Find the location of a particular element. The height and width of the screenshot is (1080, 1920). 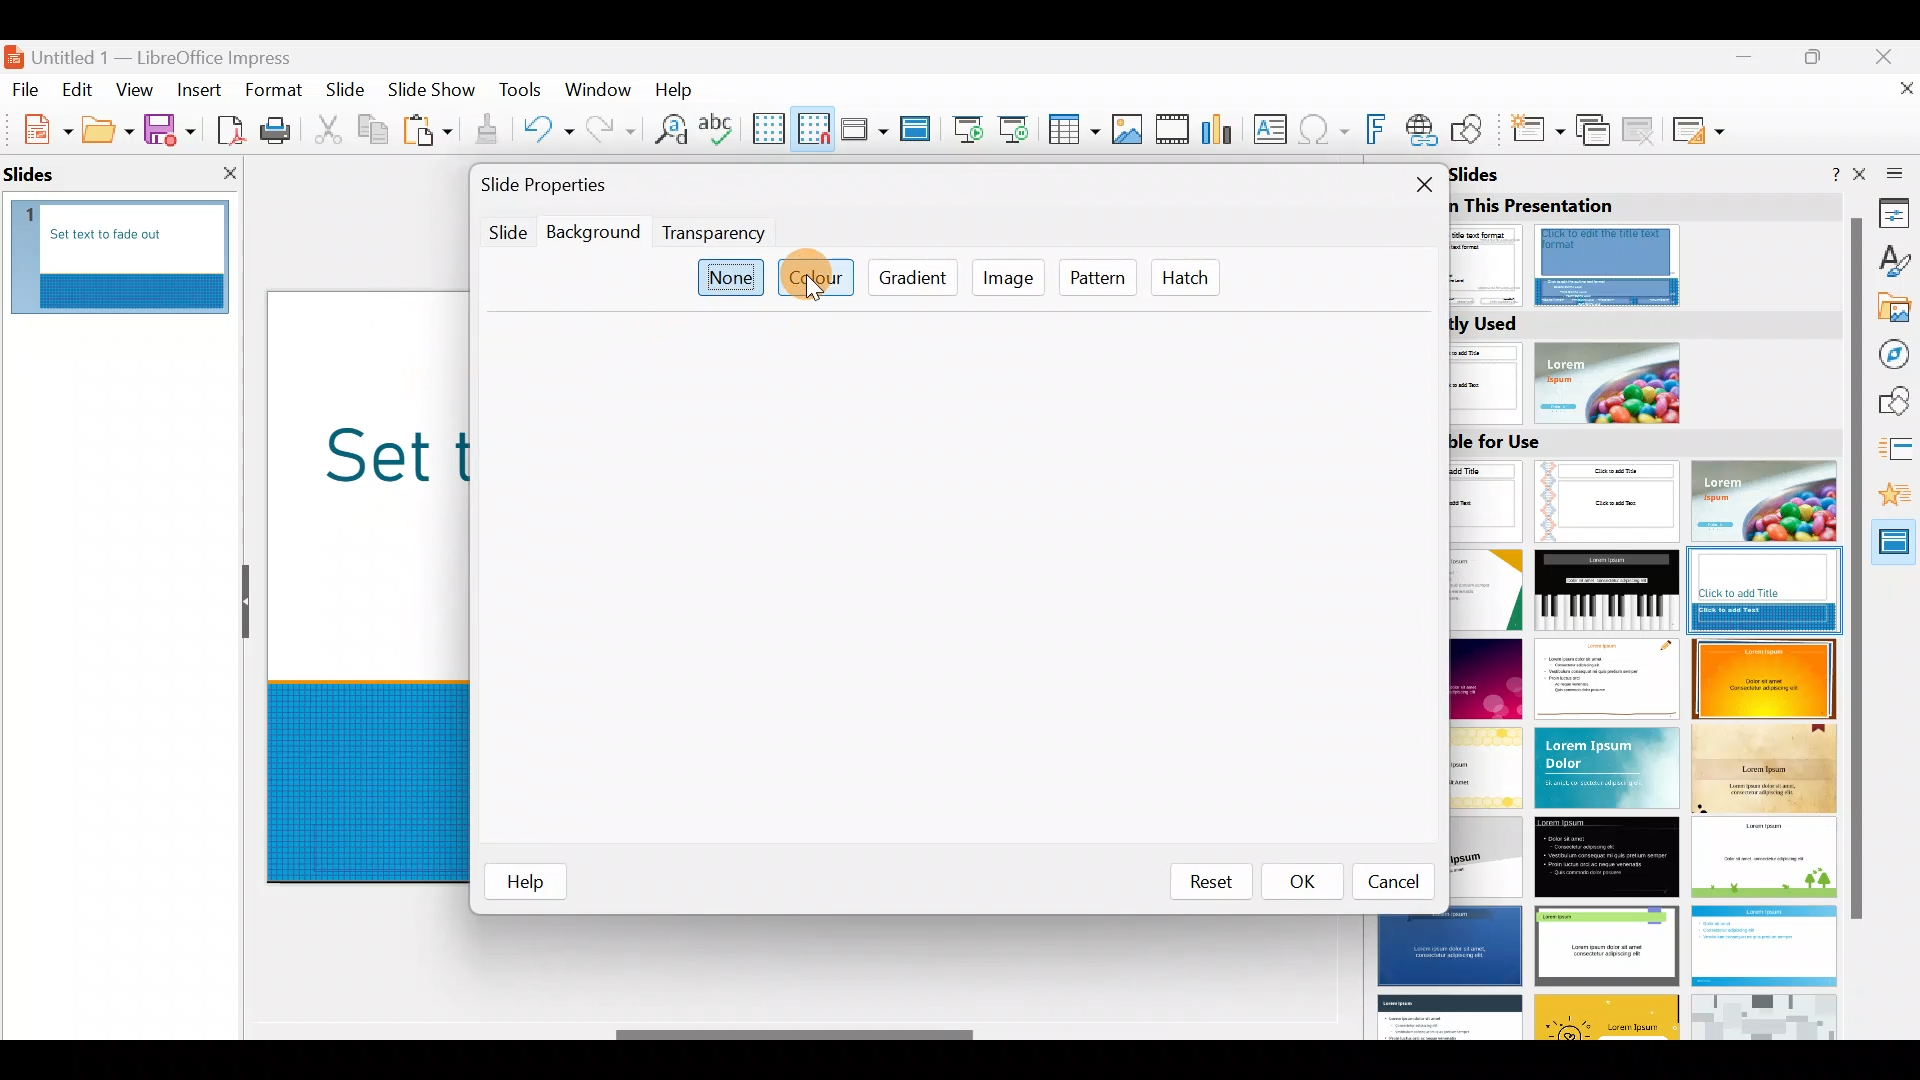

Reset is located at coordinates (1207, 878).